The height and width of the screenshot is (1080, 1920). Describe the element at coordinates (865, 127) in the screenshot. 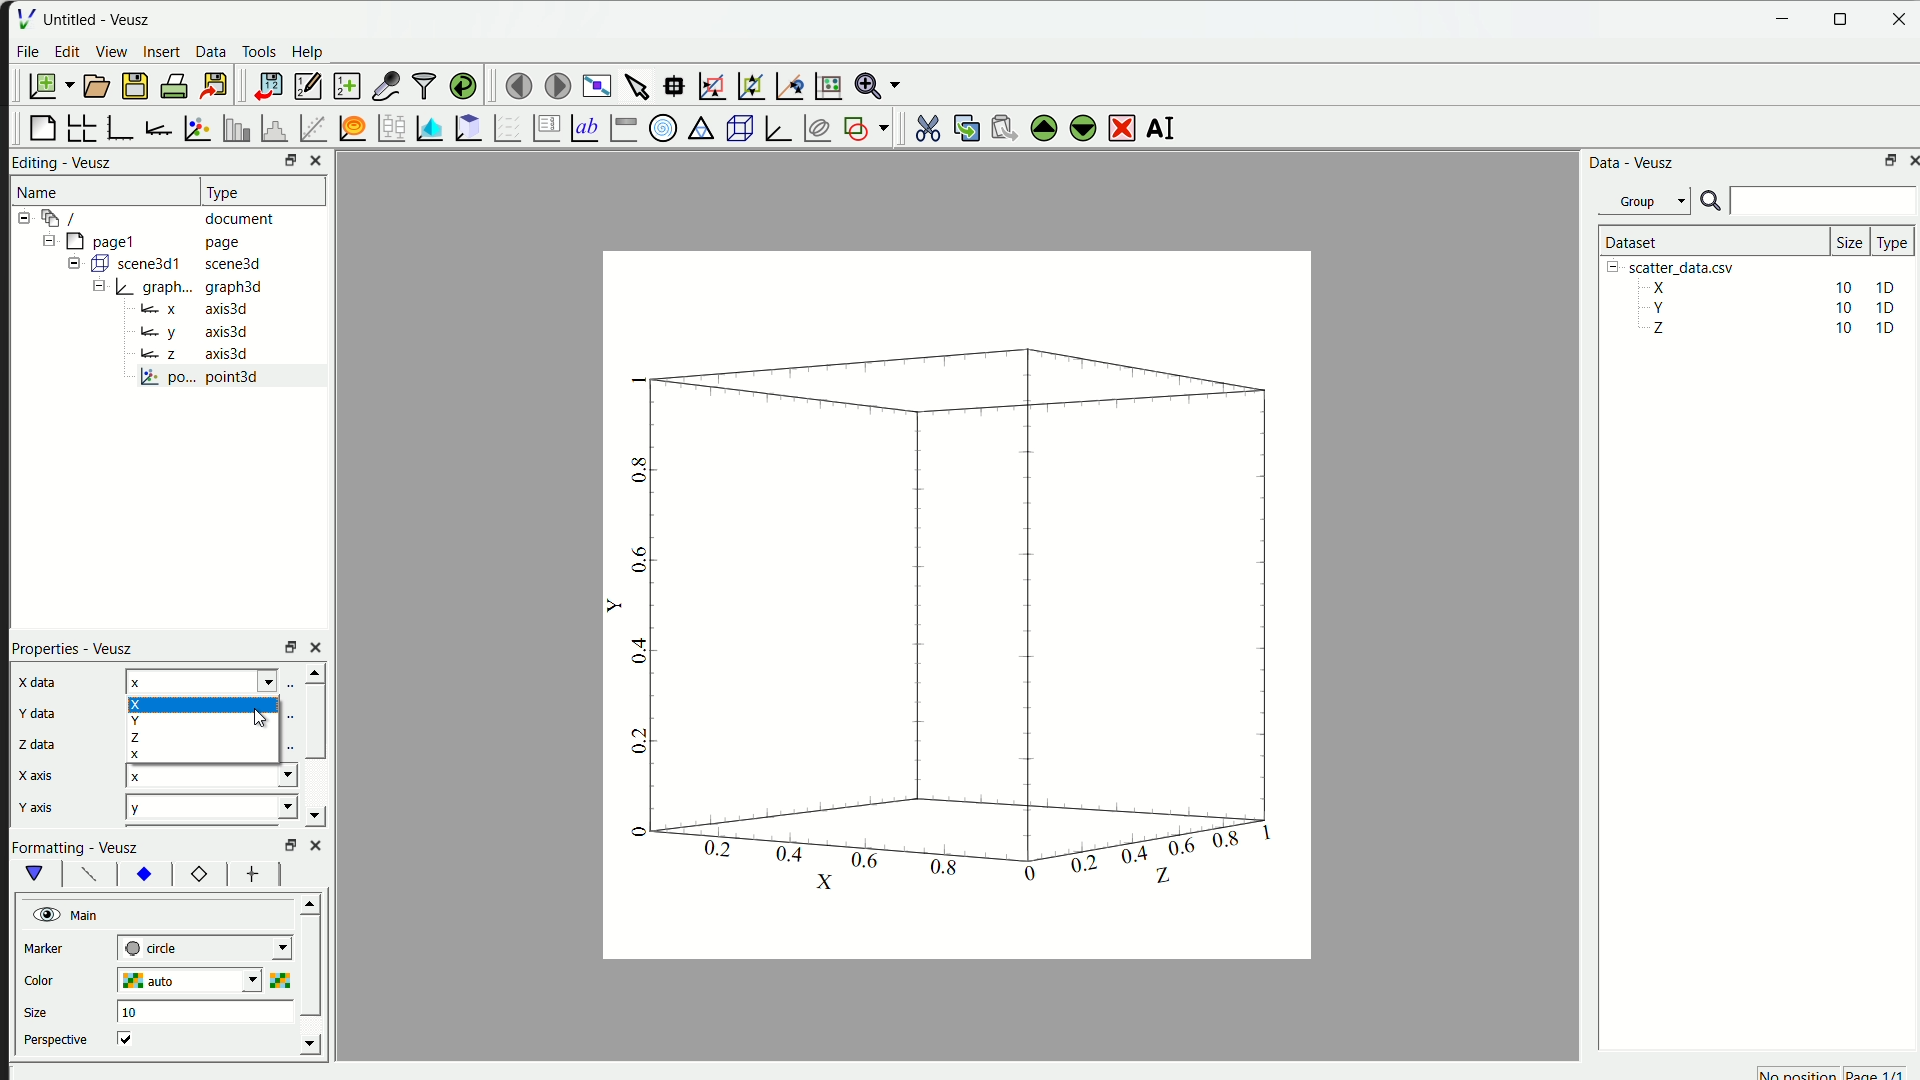

I see `add the shap to the plot` at that location.